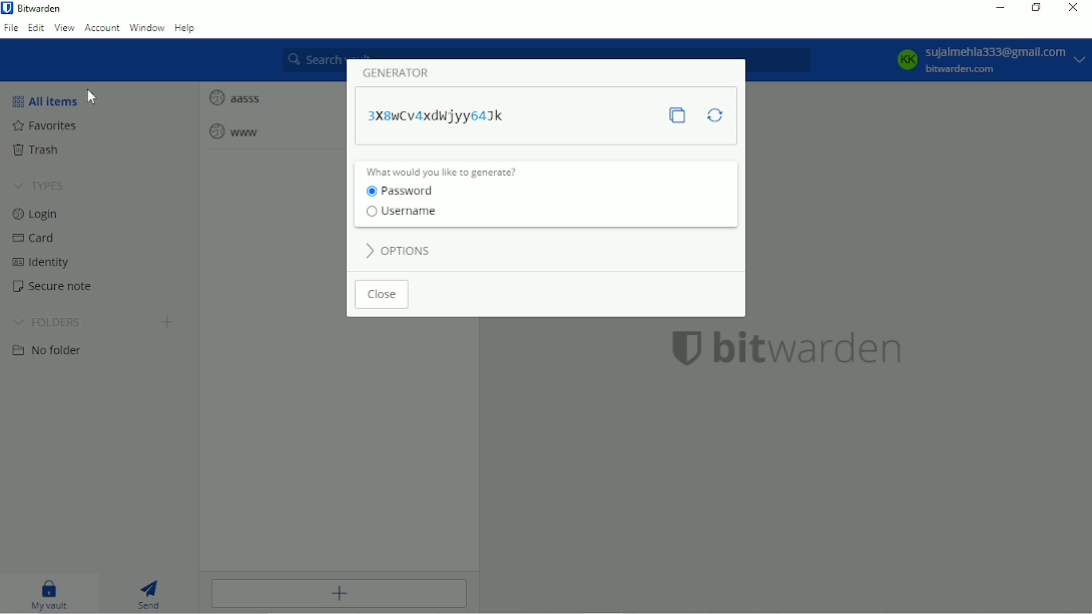 Image resolution: width=1092 pixels, height=614 pixels. What do you see at coordinates (35, 30) in the screenshot?
I see `Edit` at bounding box center [35, 30].